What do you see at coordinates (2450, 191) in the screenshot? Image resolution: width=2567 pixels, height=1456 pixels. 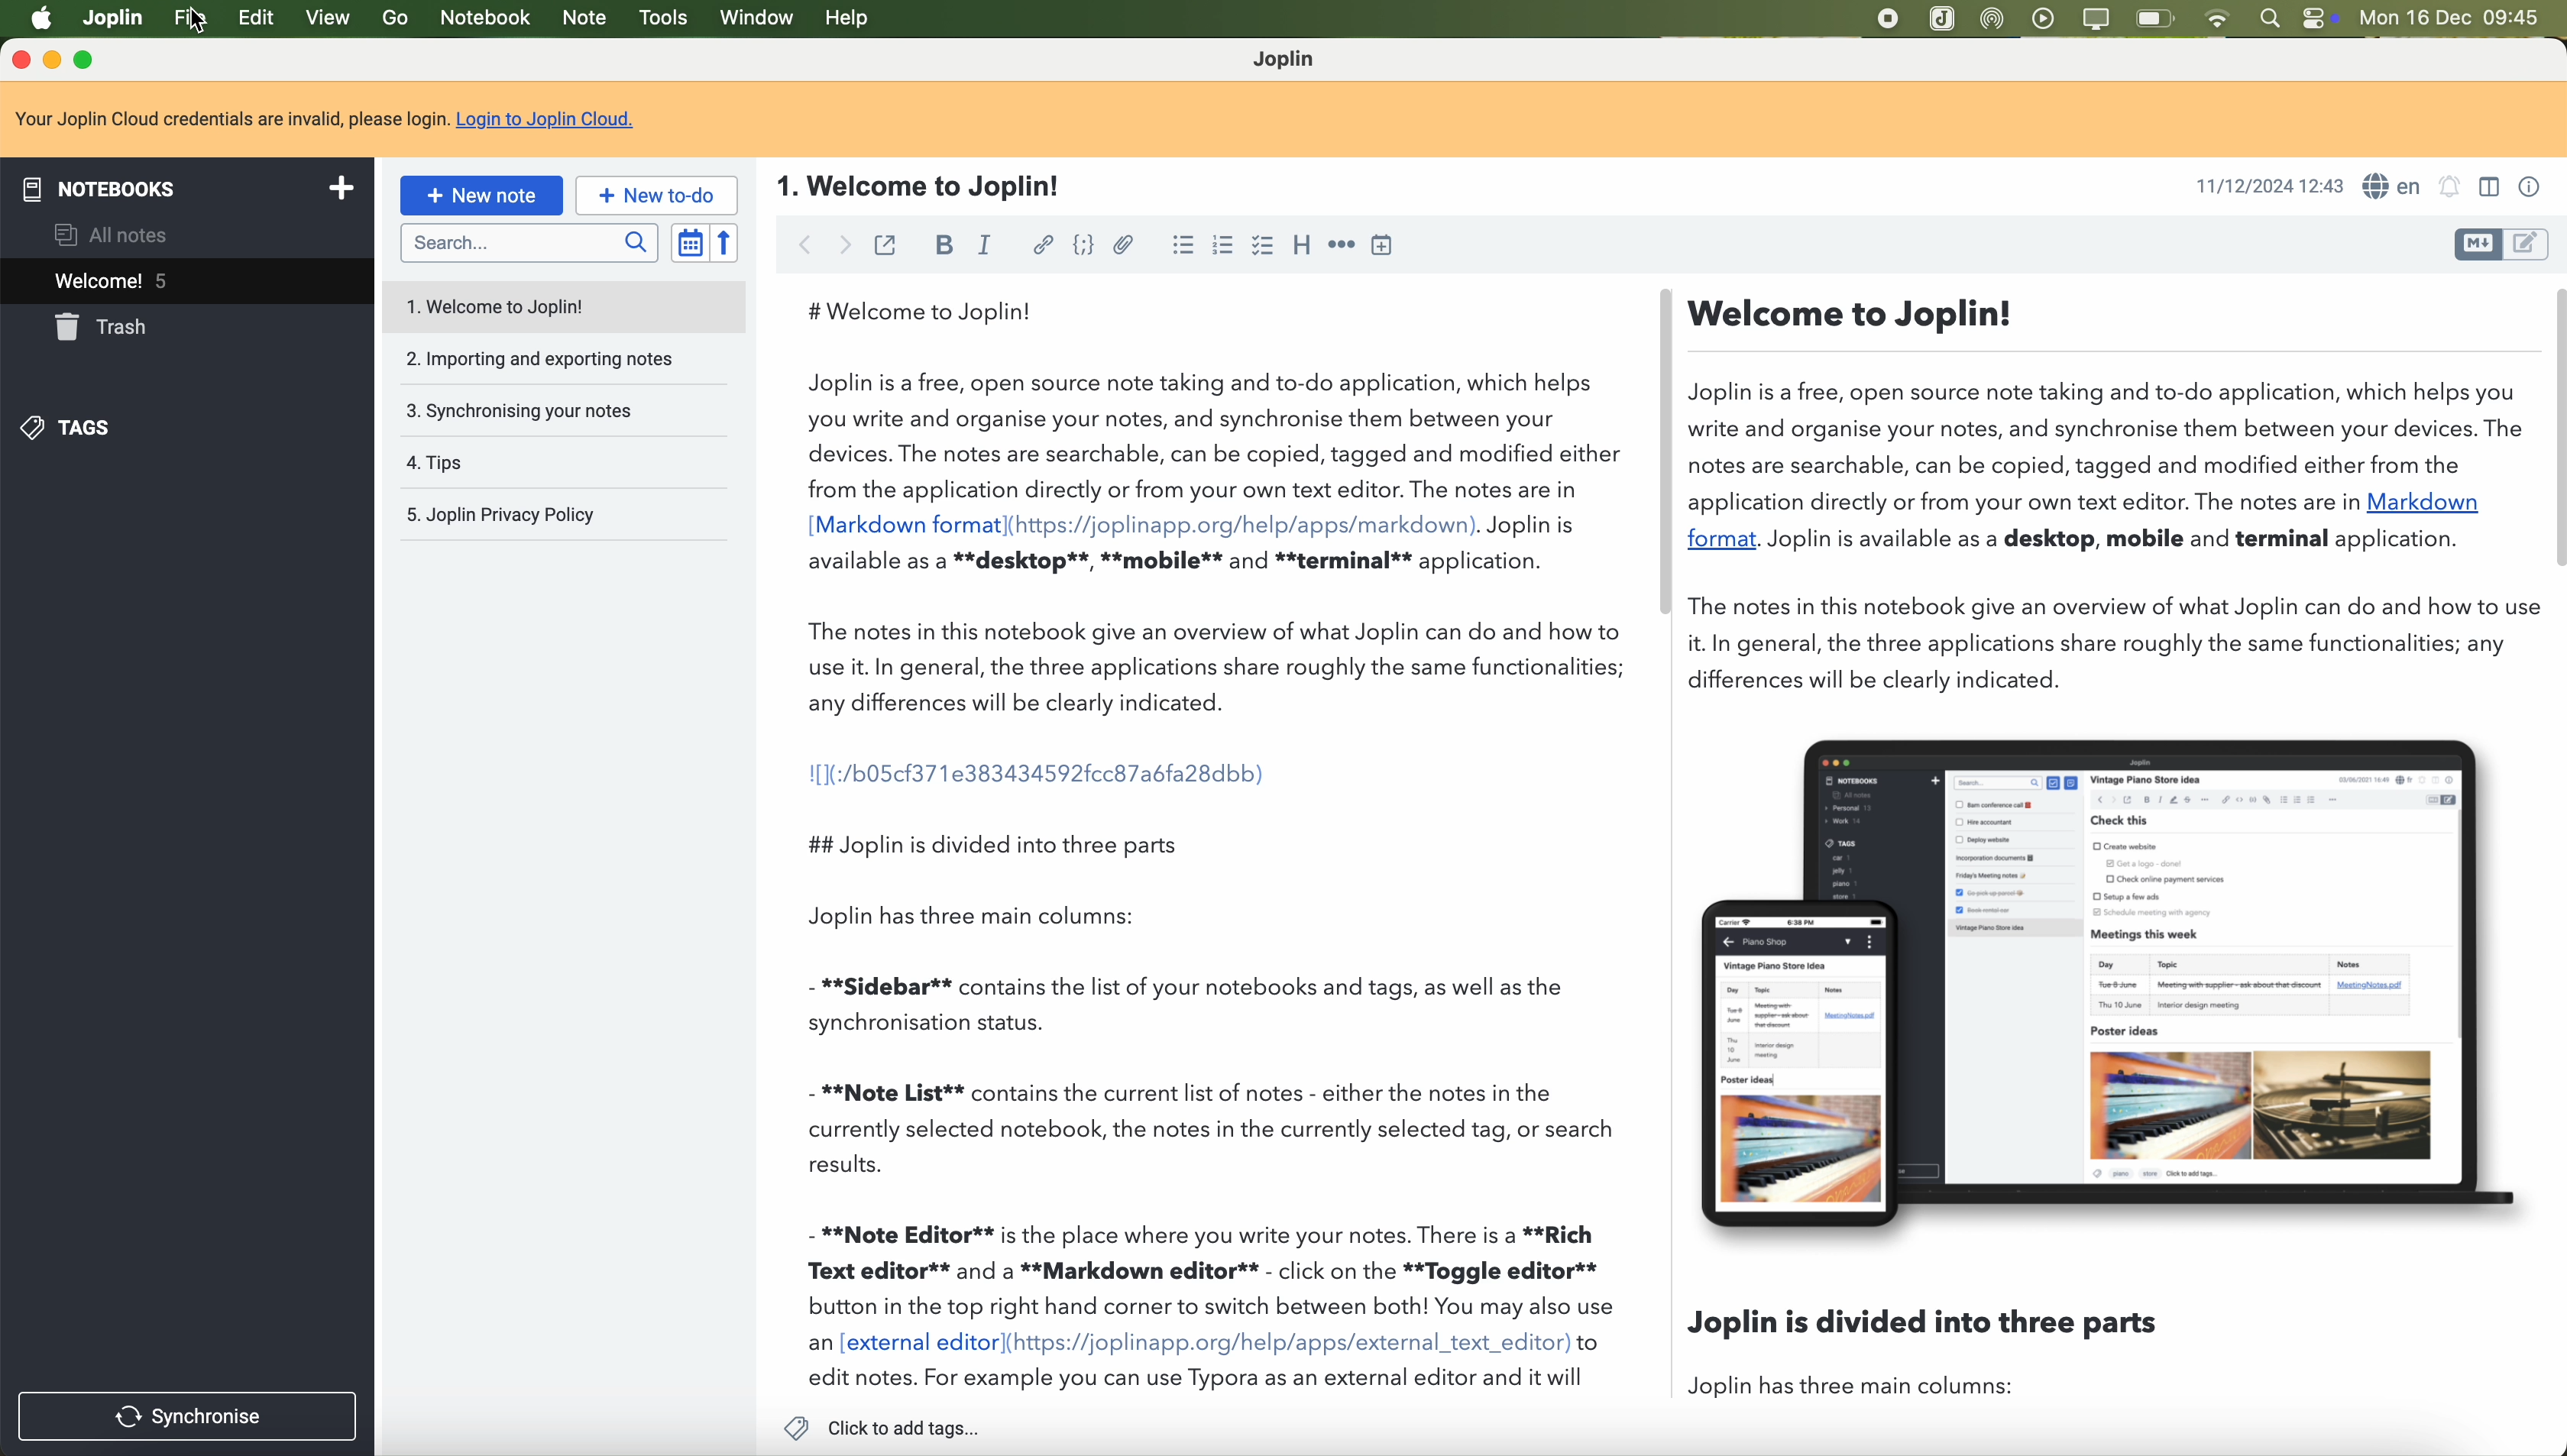 I see `set alarm` at bounding box center [2450, 191].